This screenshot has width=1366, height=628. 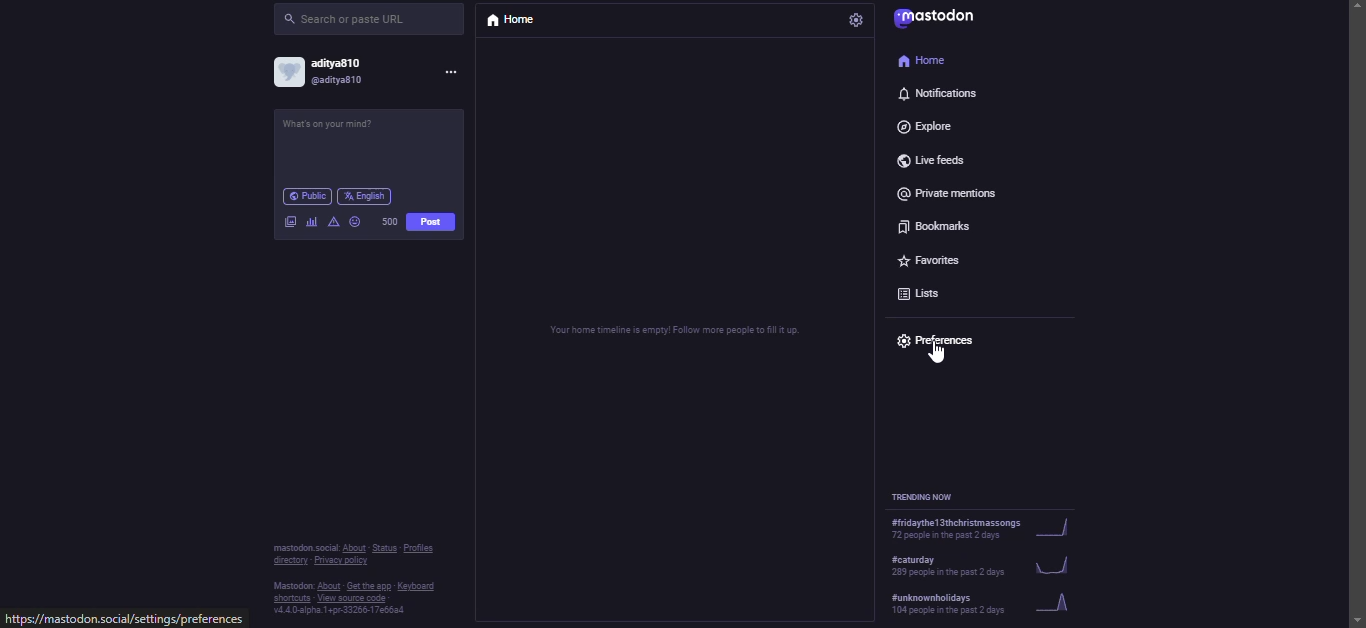 What do you see at coordinates (311, 224) in the screenshot?
I see `polls` at bounding box center [311, 224].